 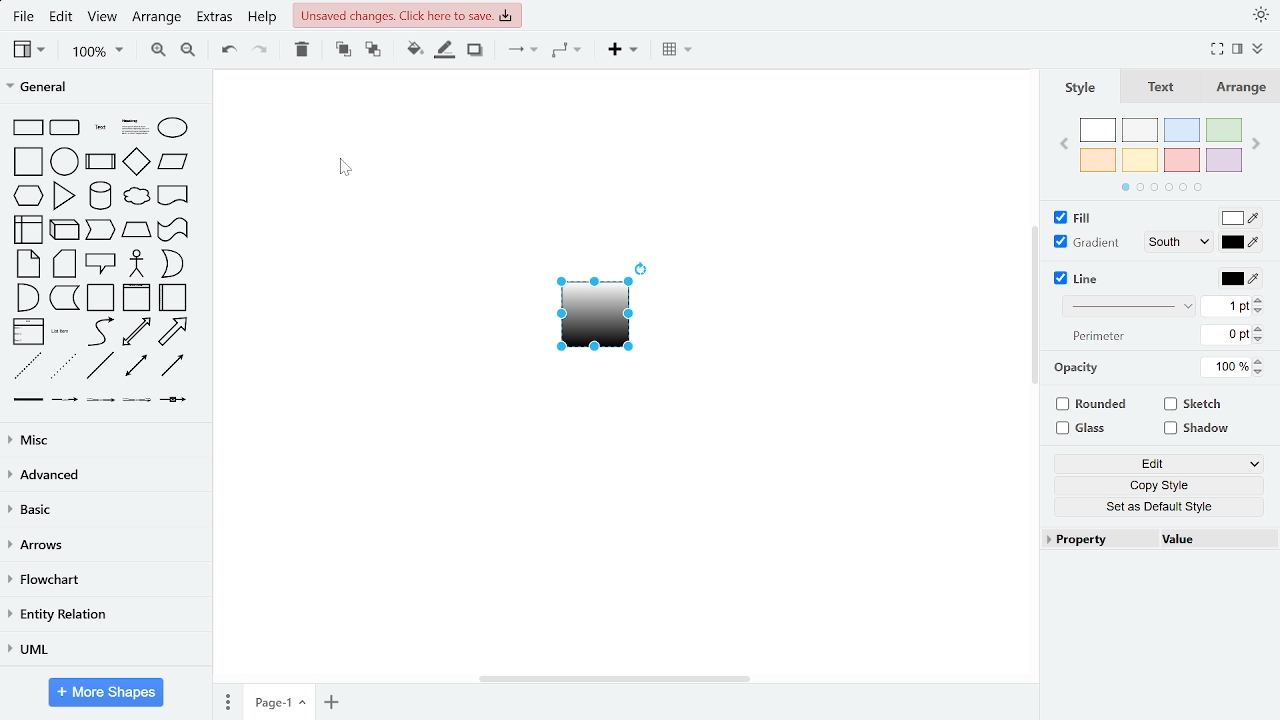 What do you see at coordinates (133, 230) in the screenshot?
I see `general shapes` at bounding box center [133, 230].